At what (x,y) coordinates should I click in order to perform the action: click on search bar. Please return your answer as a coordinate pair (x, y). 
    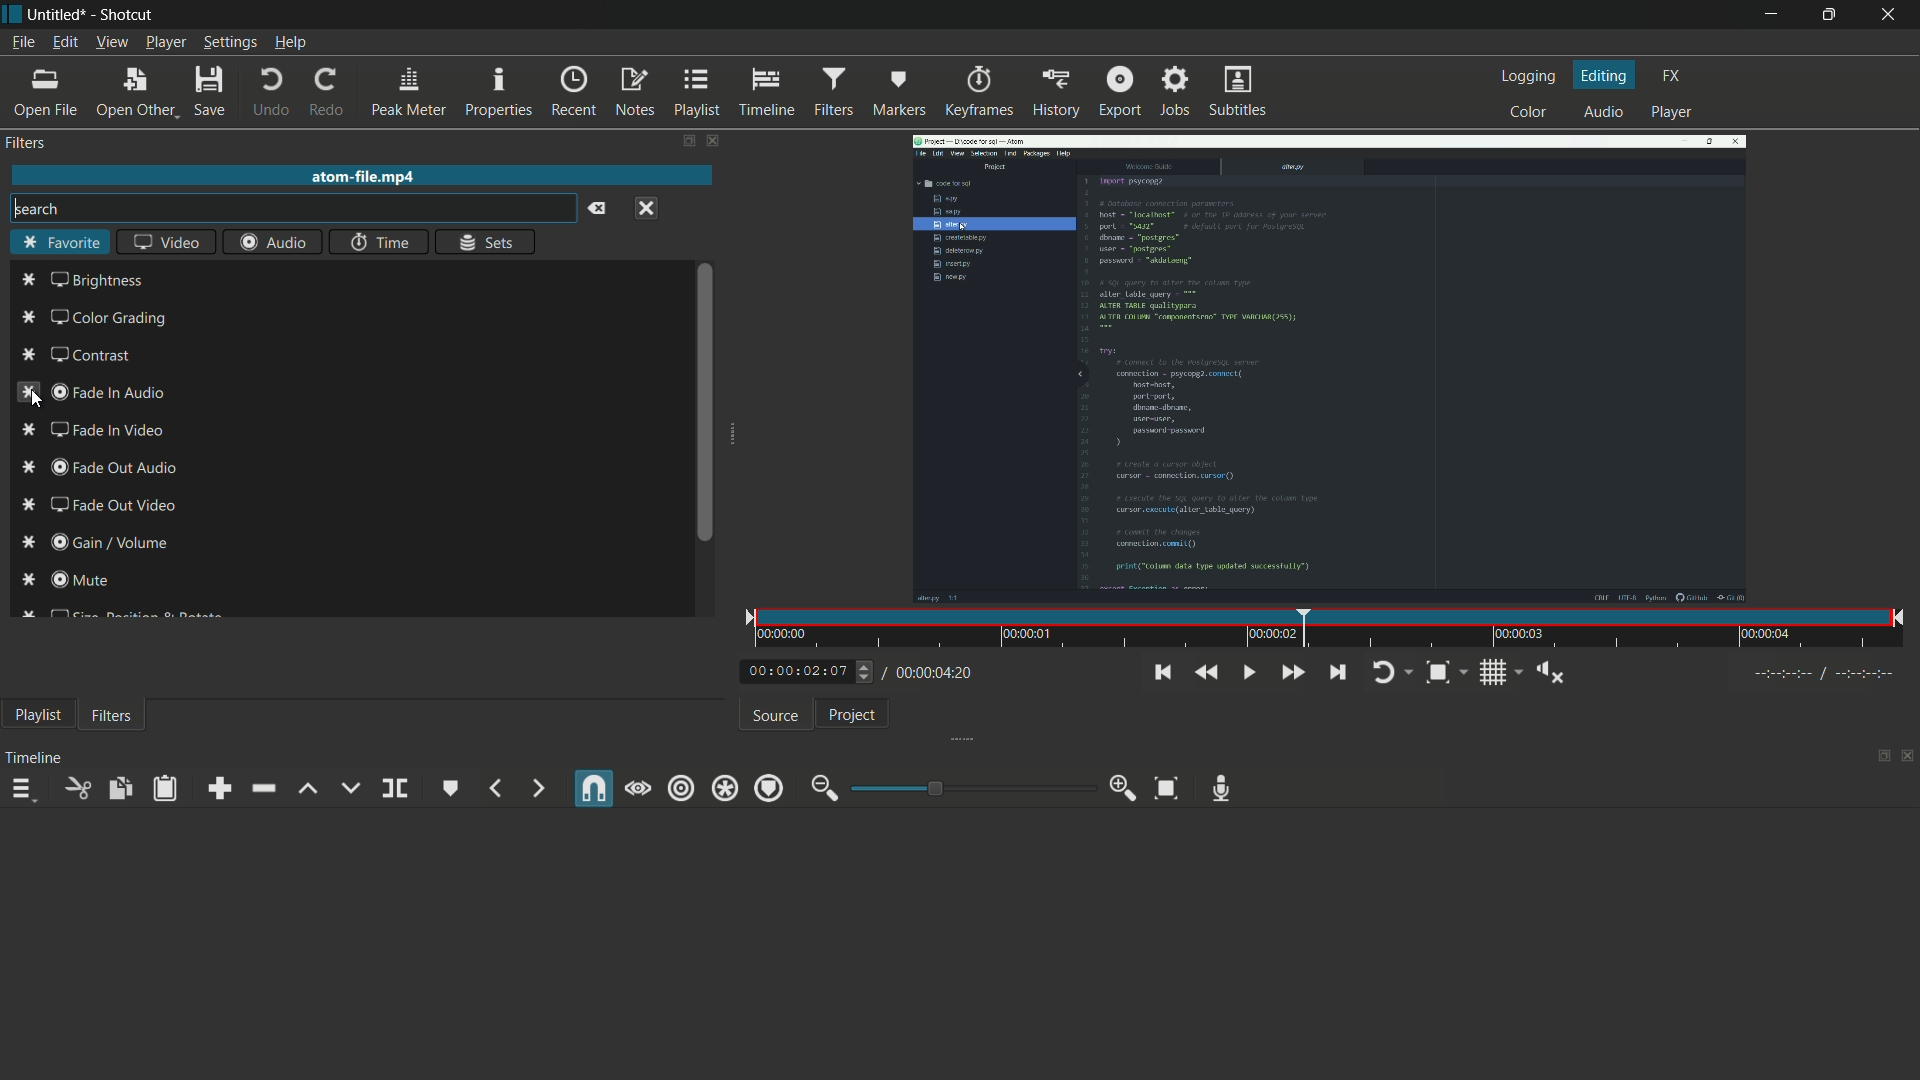
    Looking at the image, I should click on (292, 208).